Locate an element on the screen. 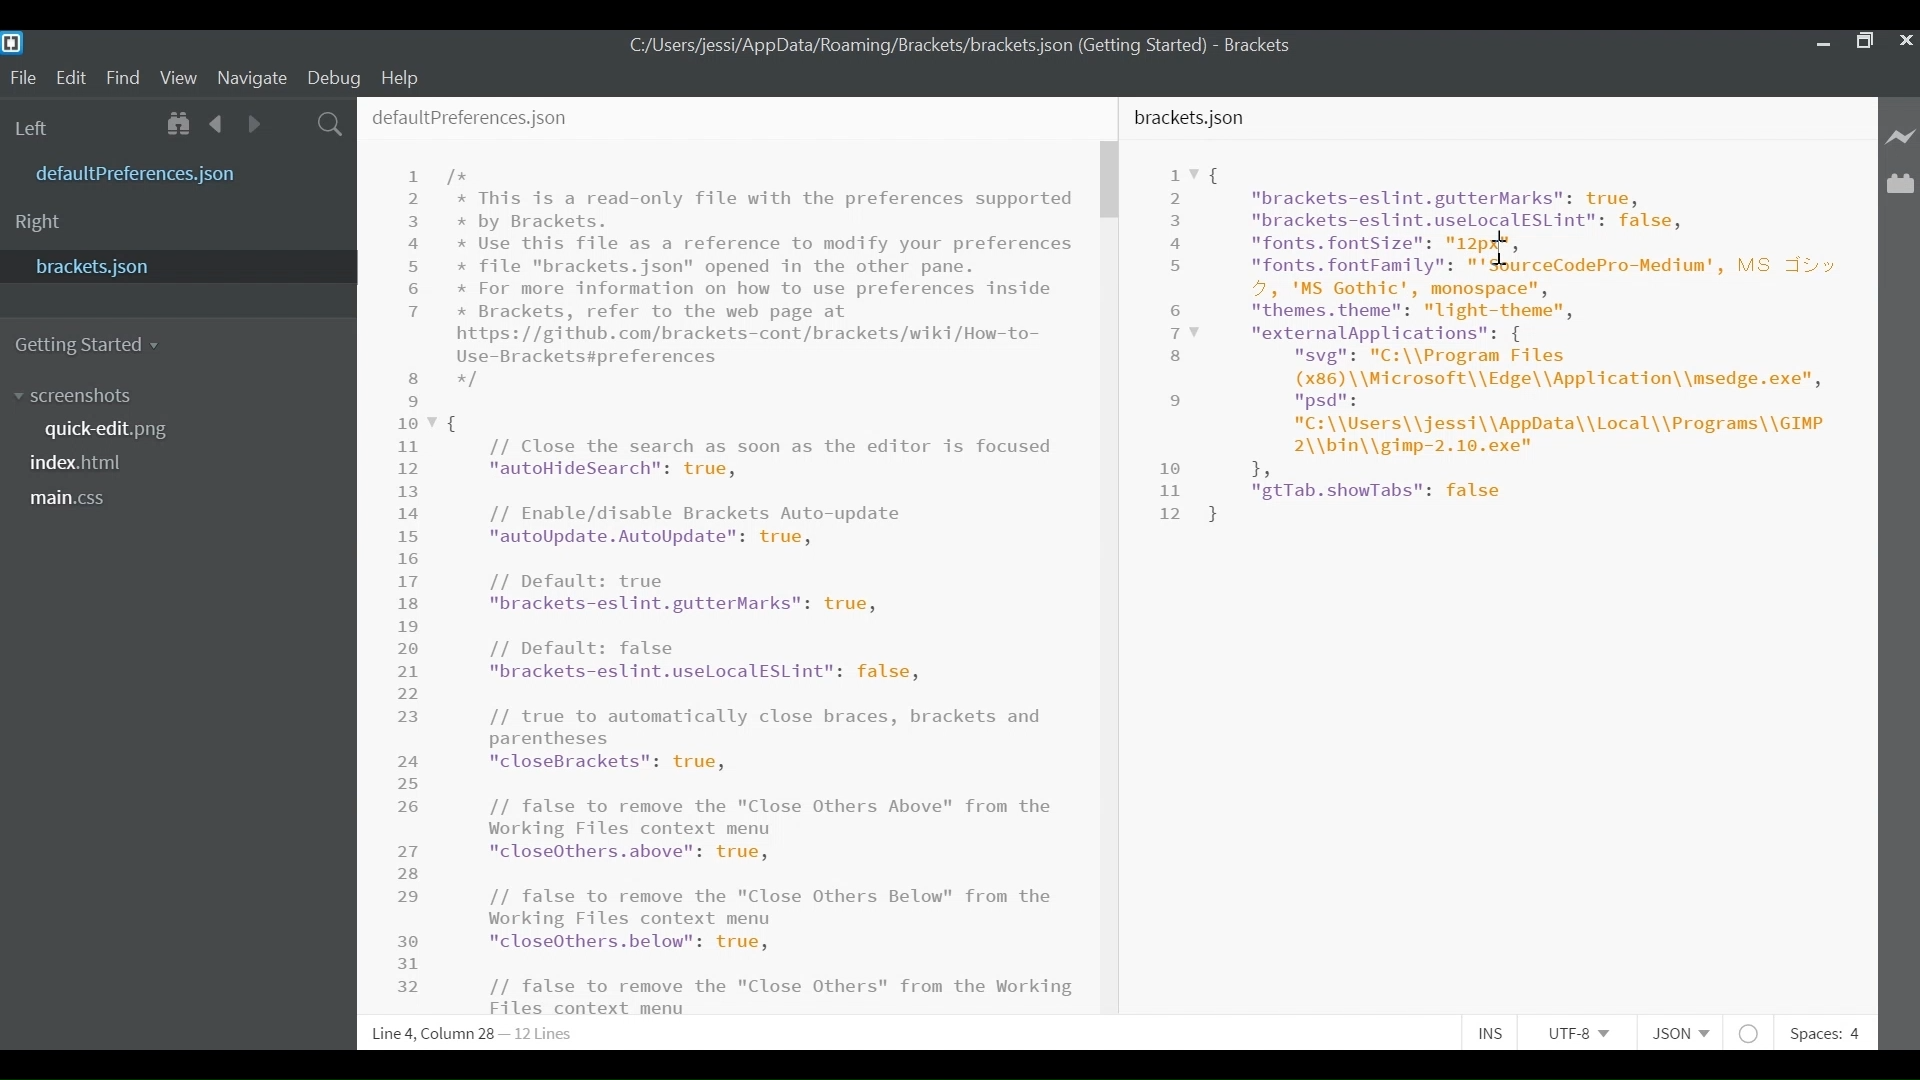  This is a read-only file with the preferences supported
by Brackets.
Use this file as a reference to modify your preferences
file "brackets.json" opened in the other pane.
For more information on how to use preferences inside
Brackets, refer to the web page at
tps: //github.com/brackets-cont/brackets/wiki/How-to-
.e-Brackets#preferences
// Close the search as soon as the editor is focused
"autoHideSearch": true,
// Enable/disable Brackets Auto-update
"autoUpdate.AutoUpdate": true,
// Default: true
"brackets-eslint.gutterMarks": true,
// Default: false
"brackets-eslint.uselLocalESLint": false,
// true to automatically close braces, brackets and
parentheses
"closeBrackets": true,
// false to remove the "Close Others Above" from the
Working Files context menu
"closeOthers.above": true,
// false to remove the "Close Others Below" from the
Working Files context menu
"closeOthers.below": true,
// false to remove the "Close Others" from the Working
Files context menu is located at coordinates (765, 590).